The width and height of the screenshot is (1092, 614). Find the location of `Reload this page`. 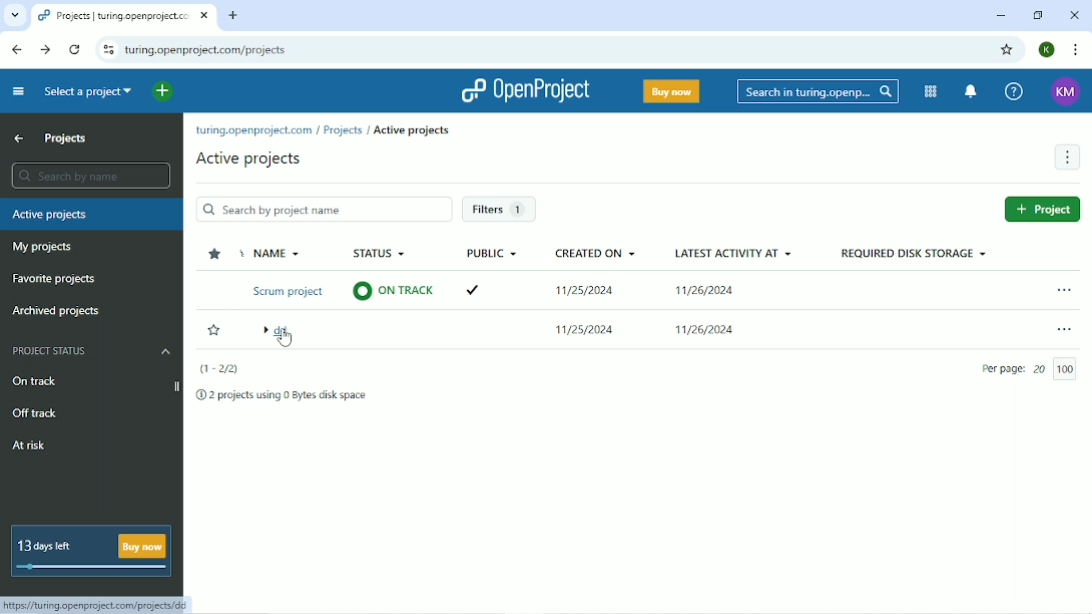

Reload this page is located at coordinates (76, 50).